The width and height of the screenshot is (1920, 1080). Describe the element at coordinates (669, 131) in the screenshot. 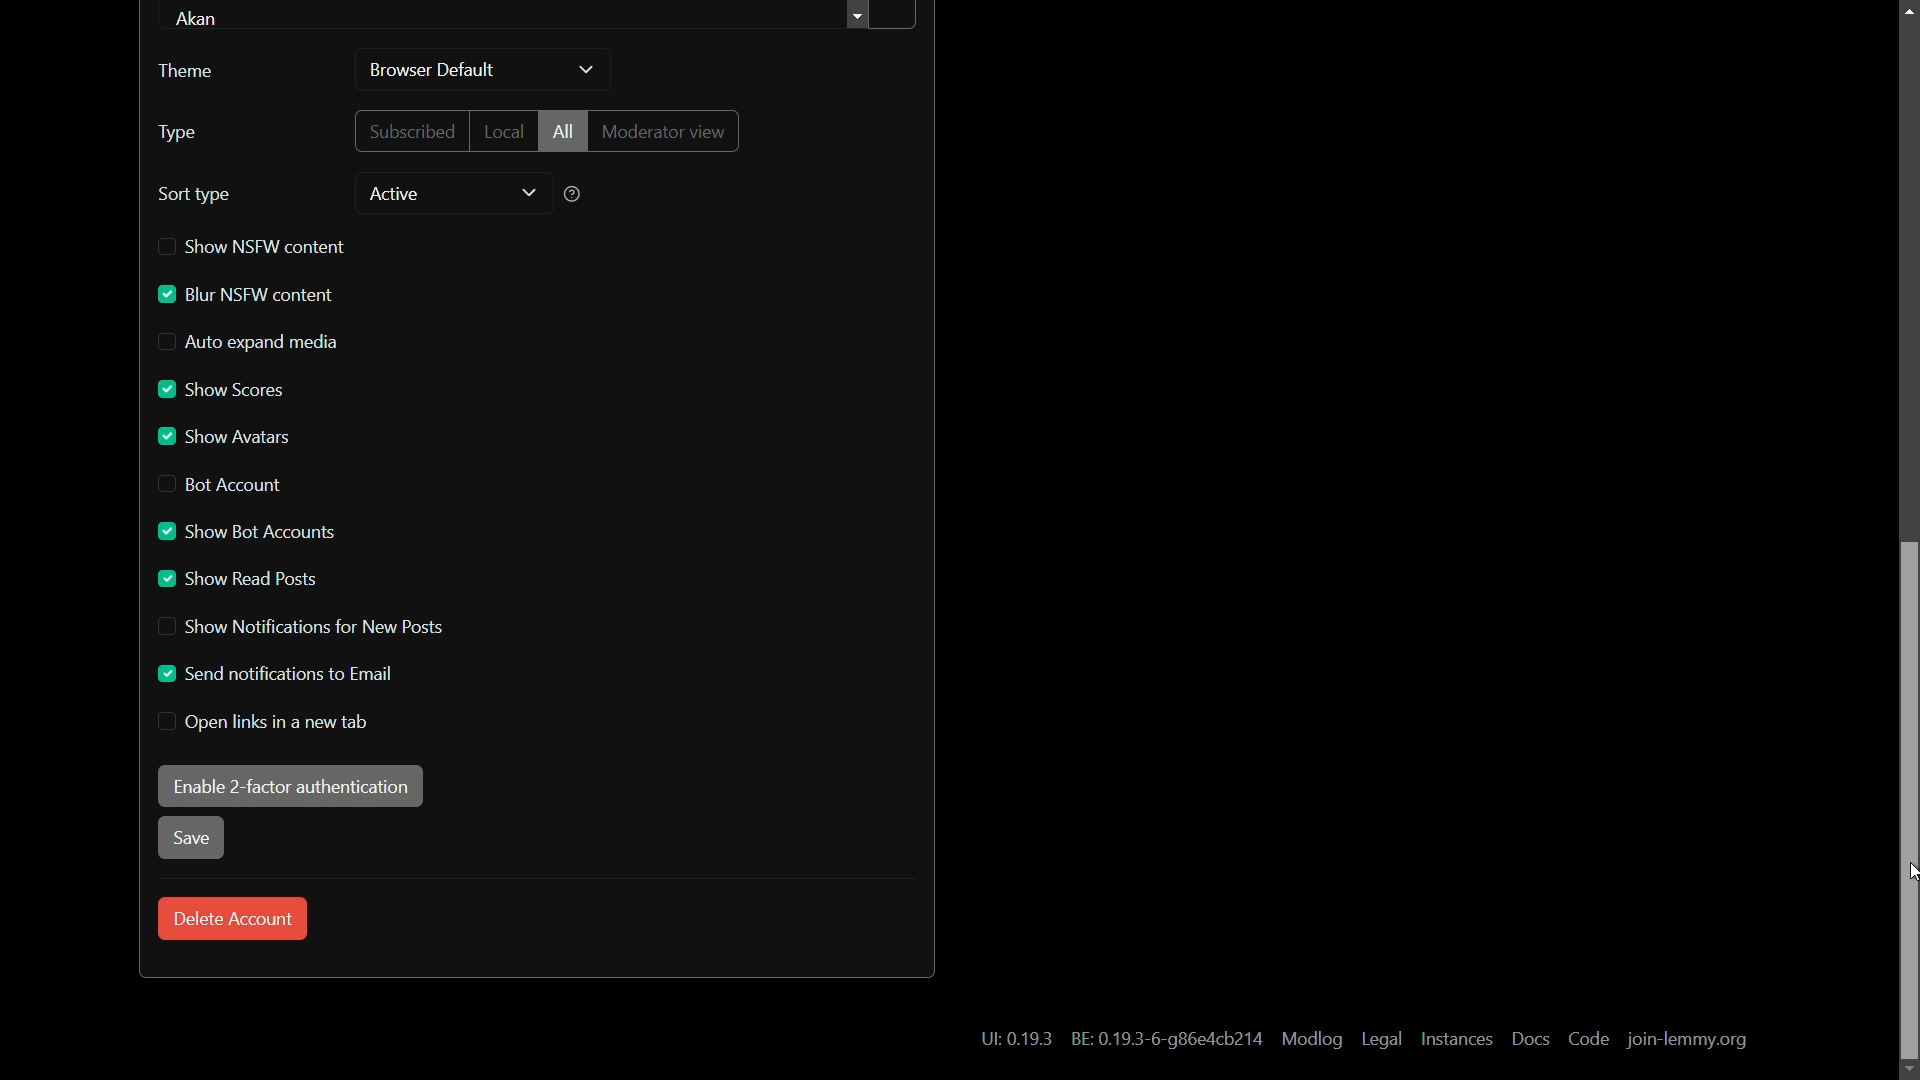

I see `moderator view` at that location.